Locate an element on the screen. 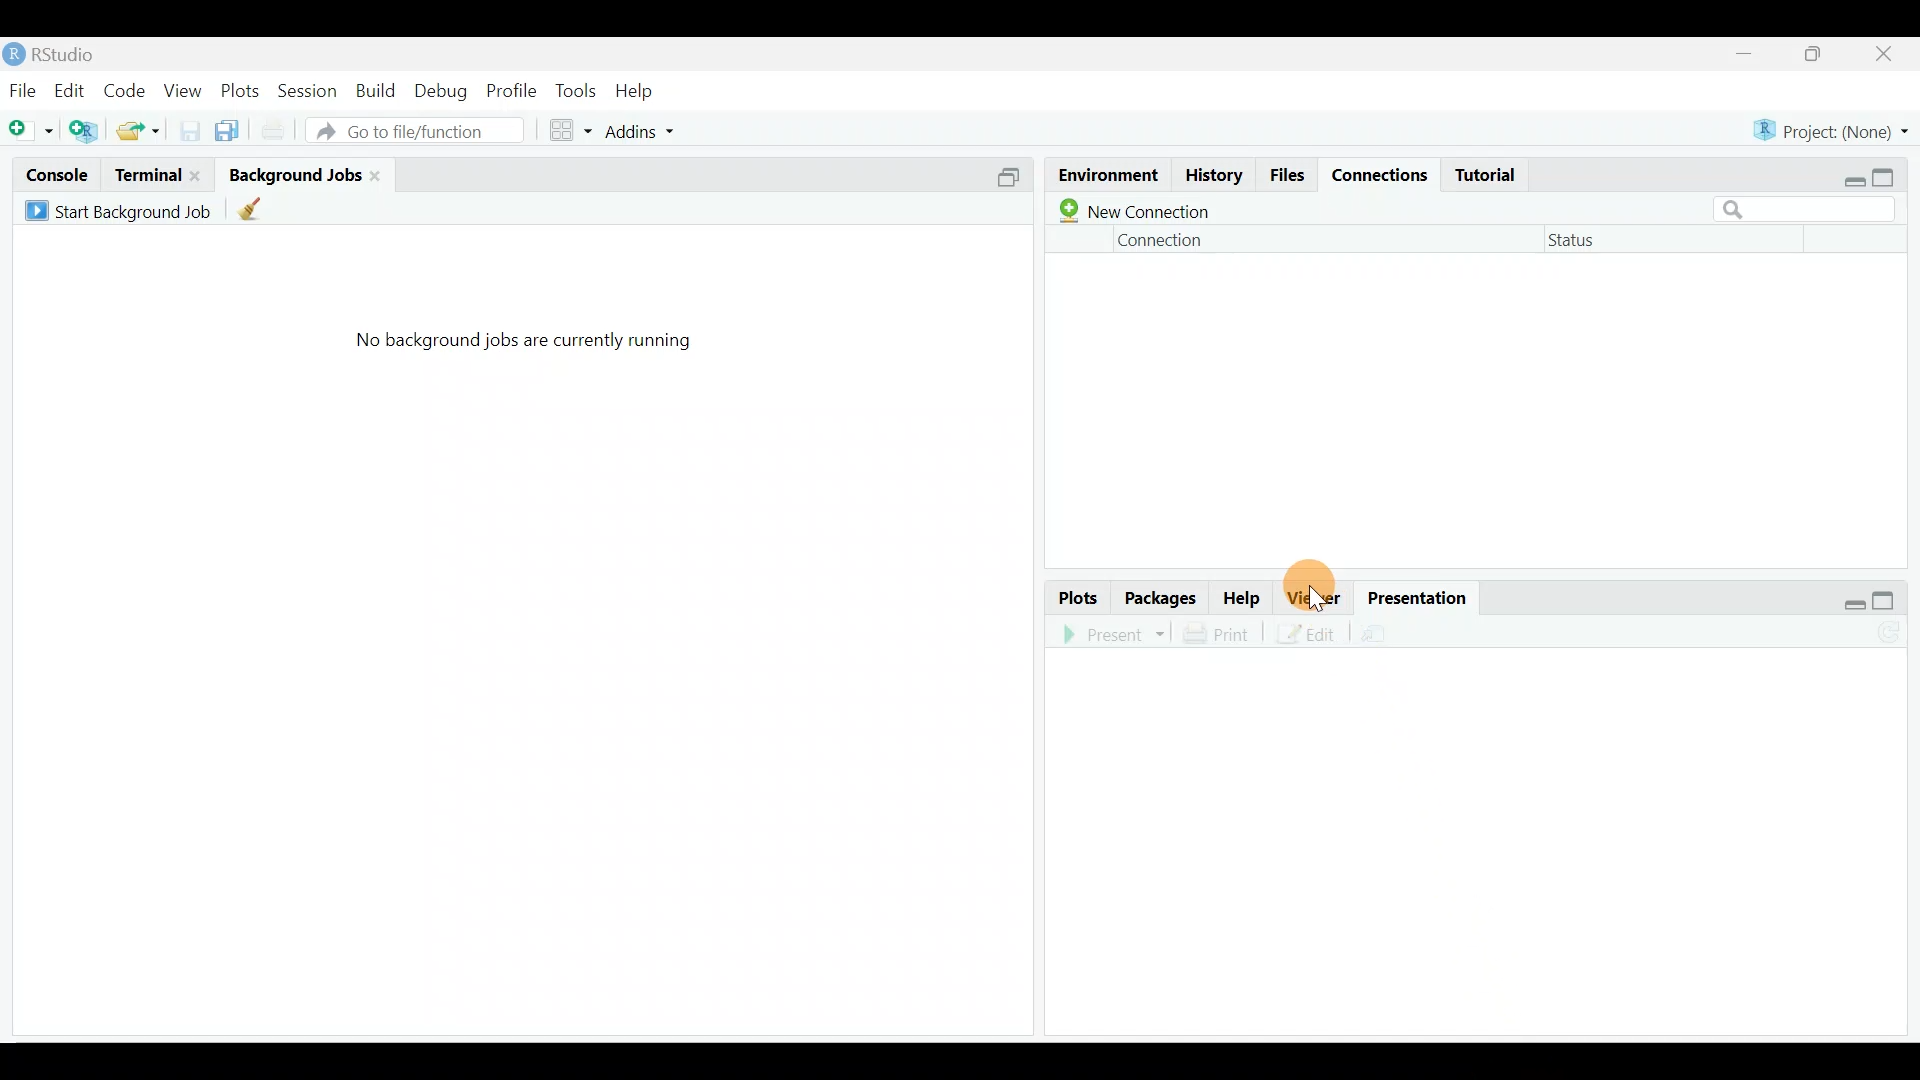  close terminal is located at coordinates (199, 170).